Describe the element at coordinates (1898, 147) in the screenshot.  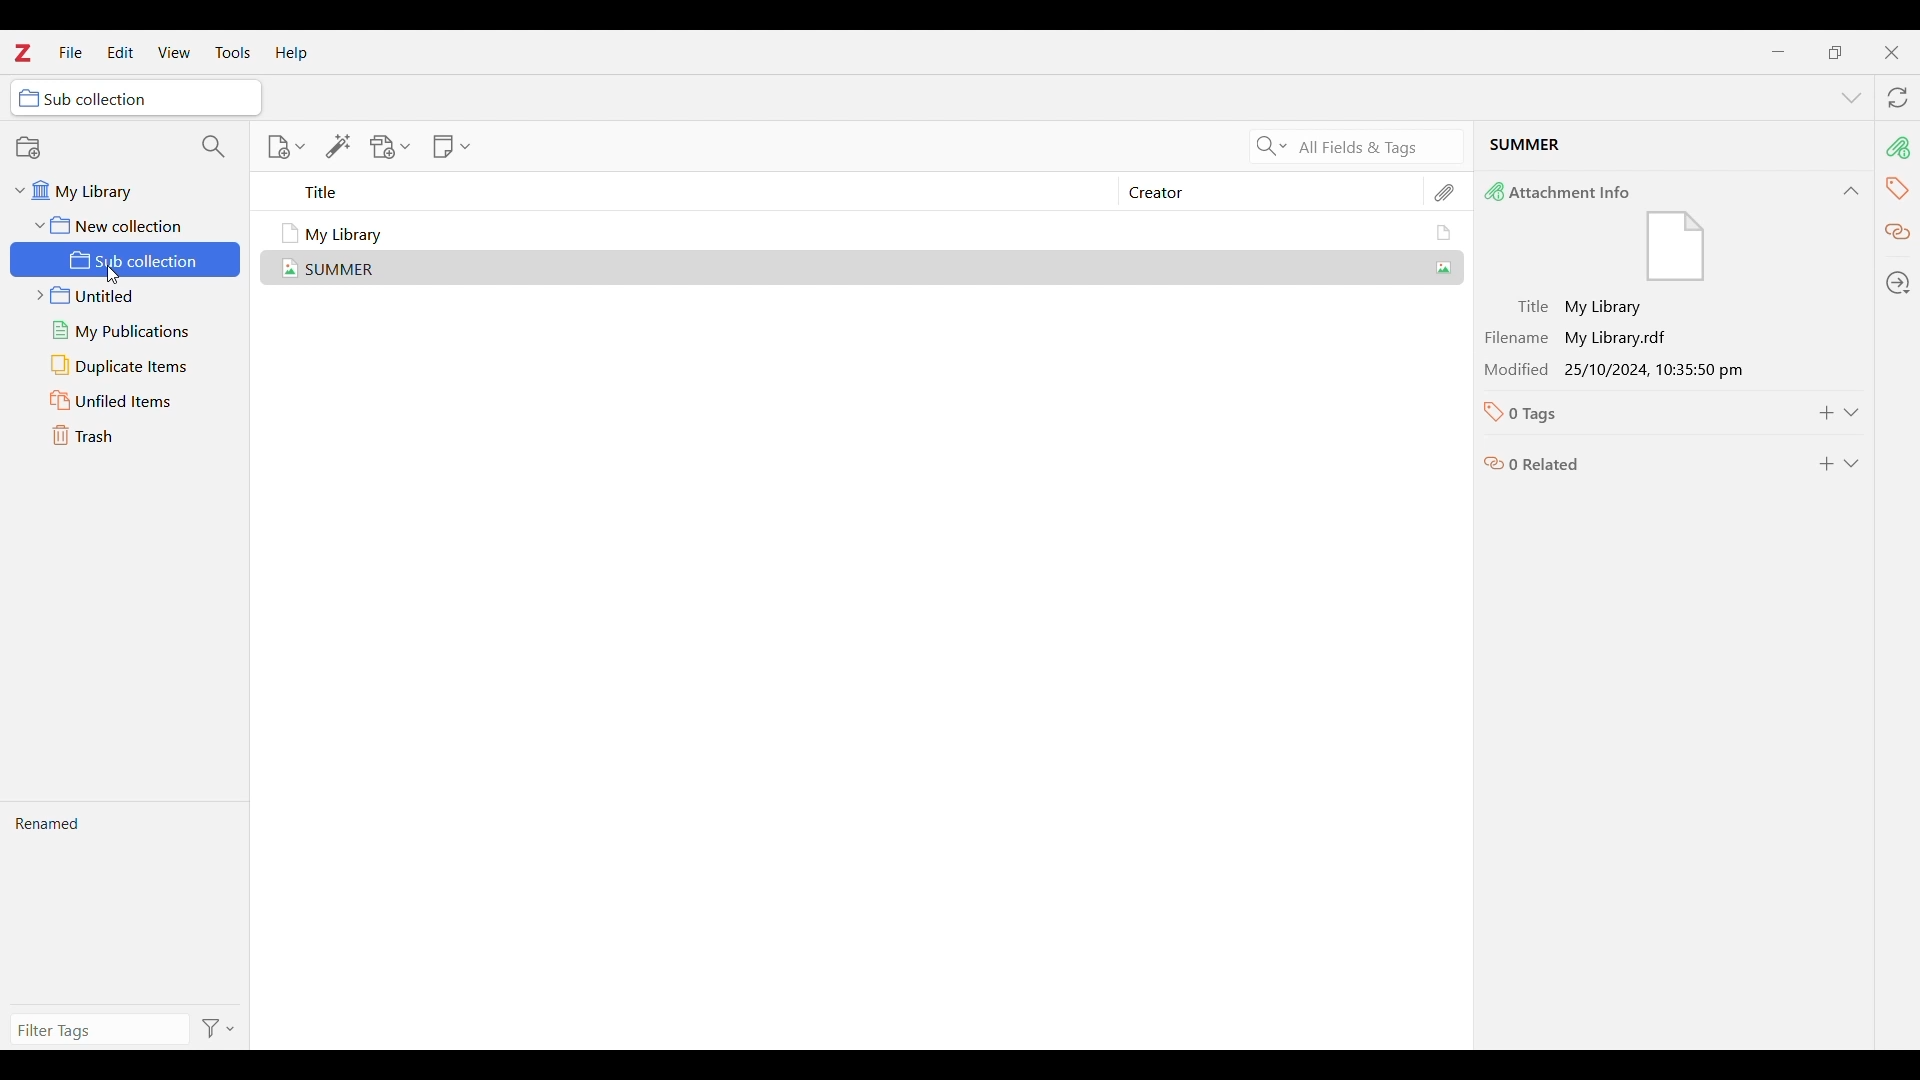
I see `Attachment info` at that location.